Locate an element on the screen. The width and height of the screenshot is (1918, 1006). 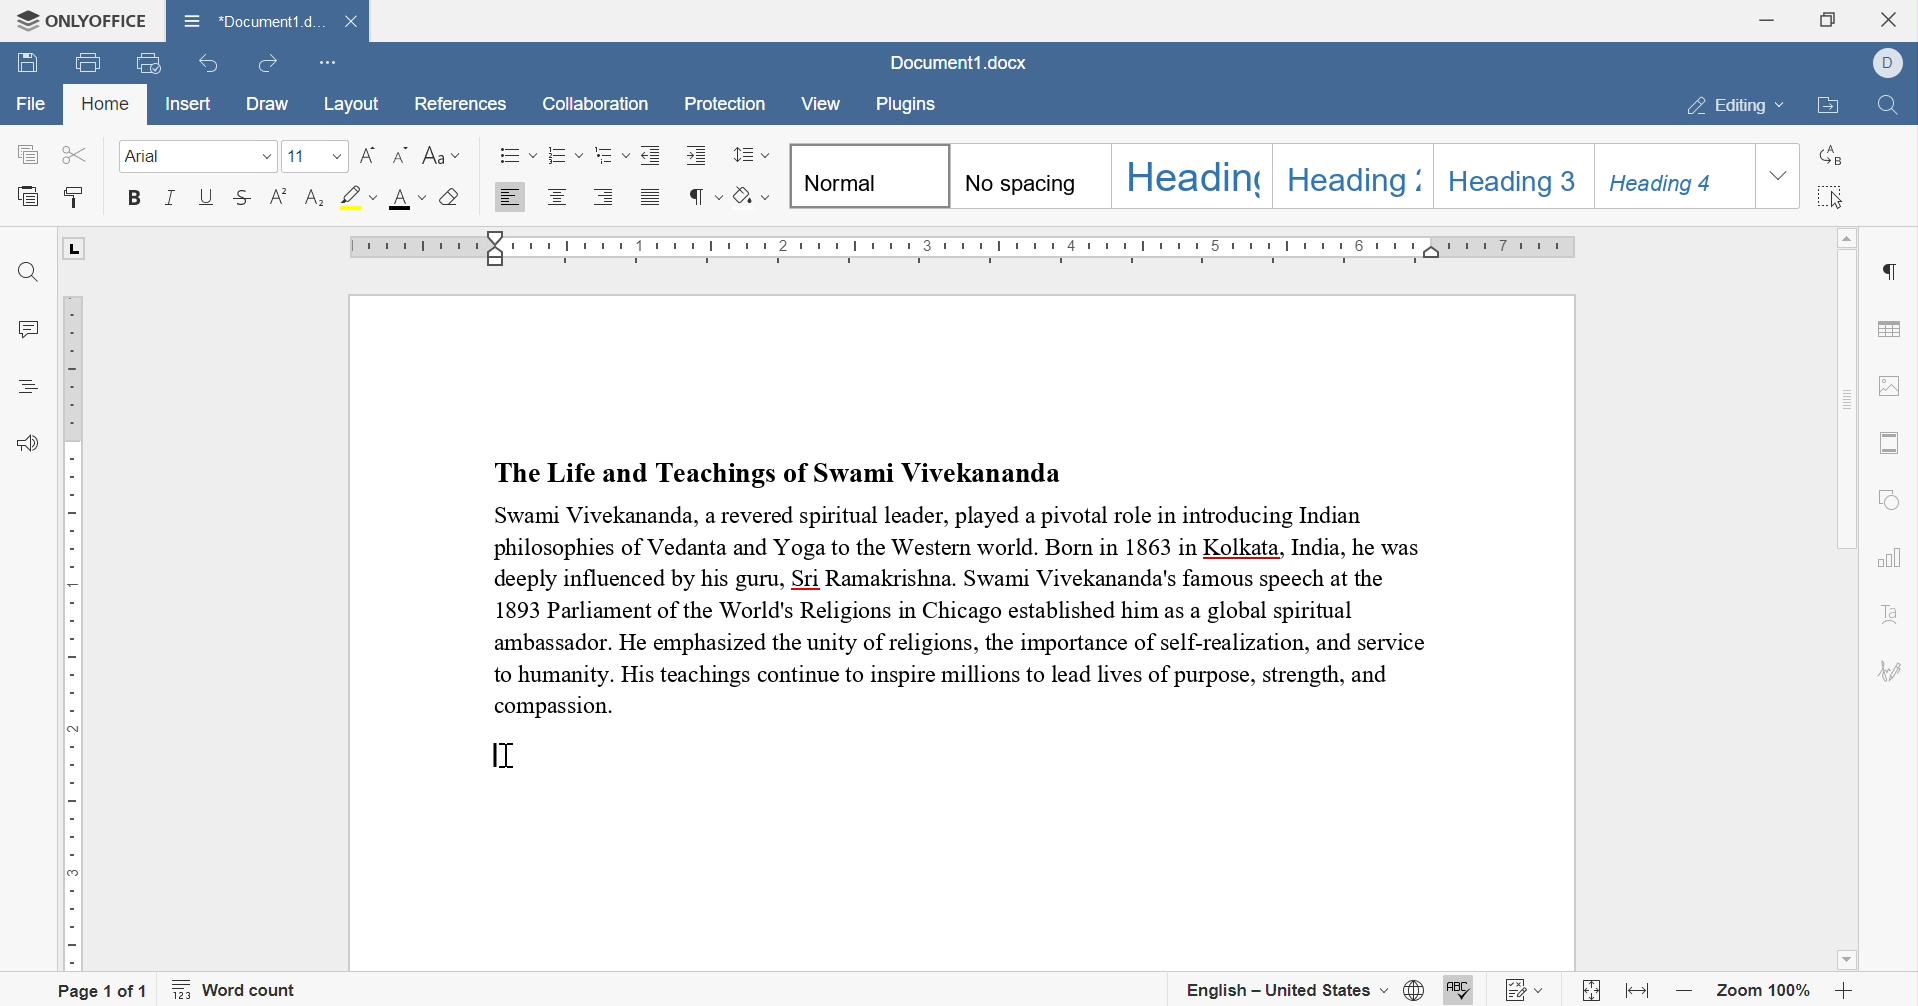
numbering is located at coordinates (564, 154).